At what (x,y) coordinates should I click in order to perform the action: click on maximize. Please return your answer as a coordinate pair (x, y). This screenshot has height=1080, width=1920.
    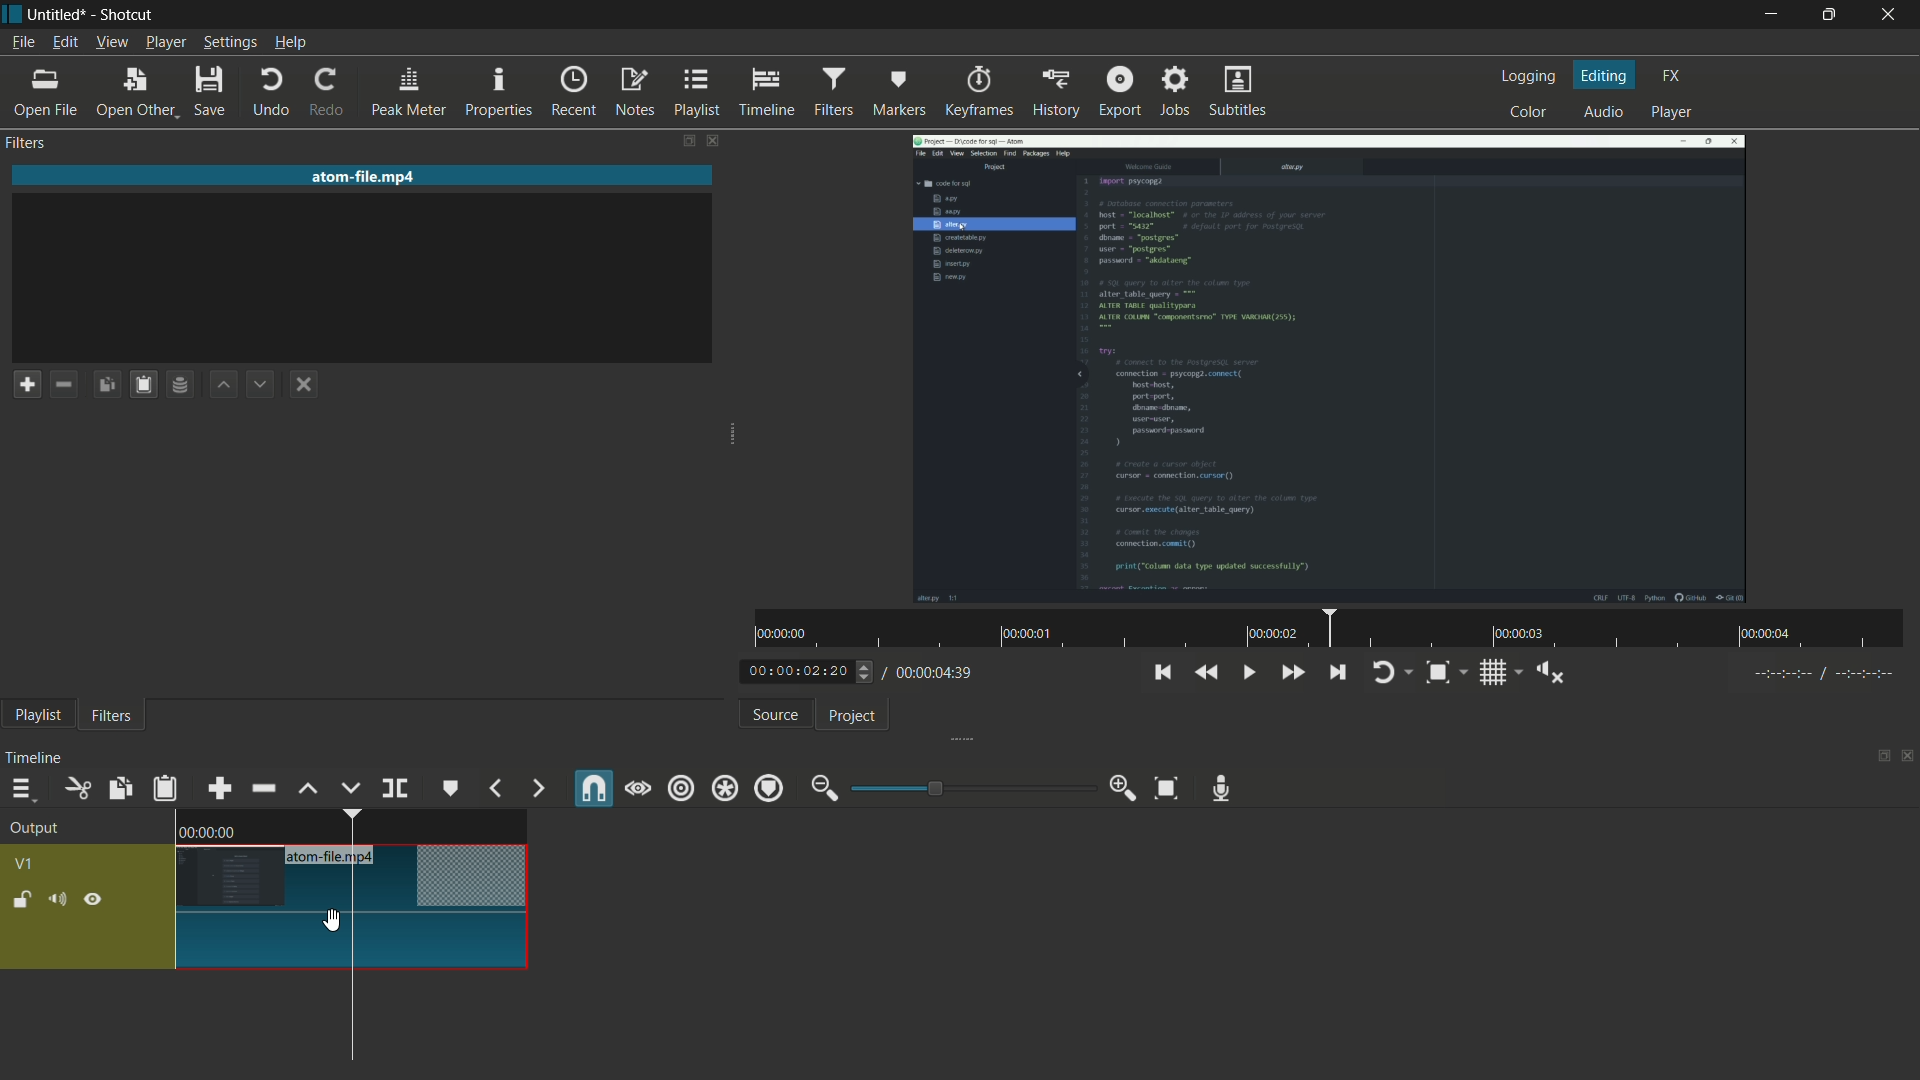
    Looking at the image, I should click on (1831, 13).